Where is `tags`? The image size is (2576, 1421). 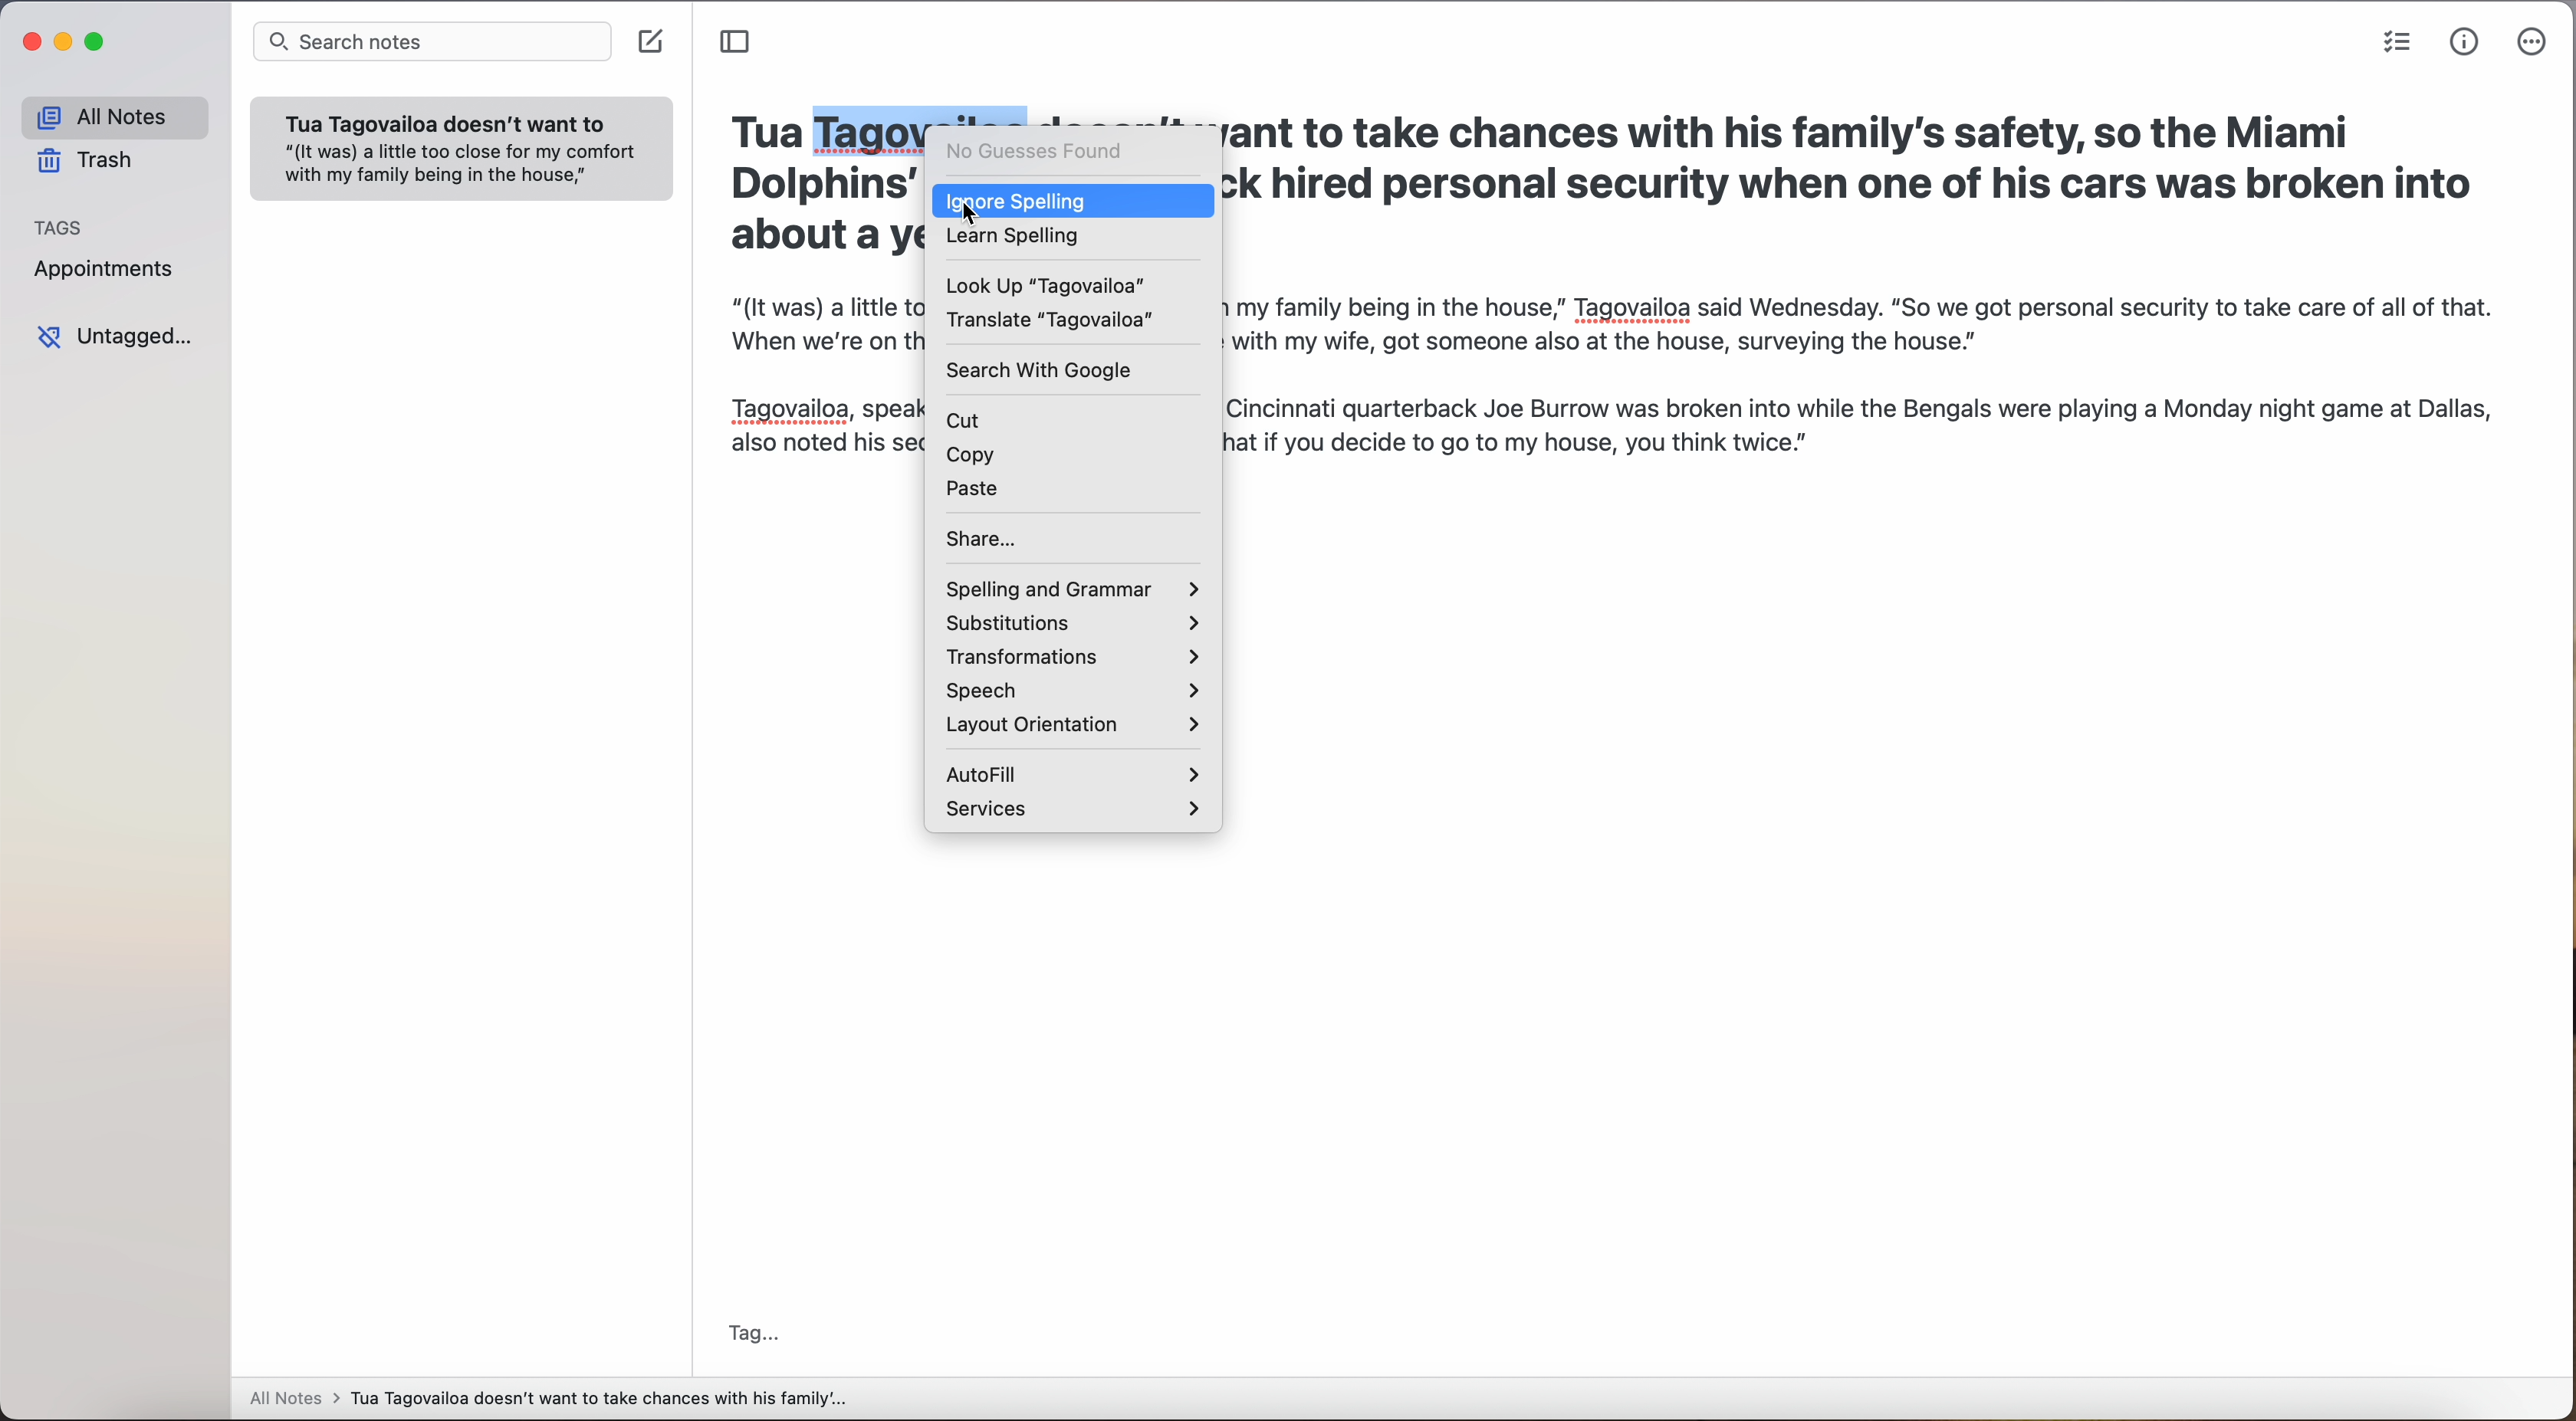 tags is located at coordinates (59, 226).